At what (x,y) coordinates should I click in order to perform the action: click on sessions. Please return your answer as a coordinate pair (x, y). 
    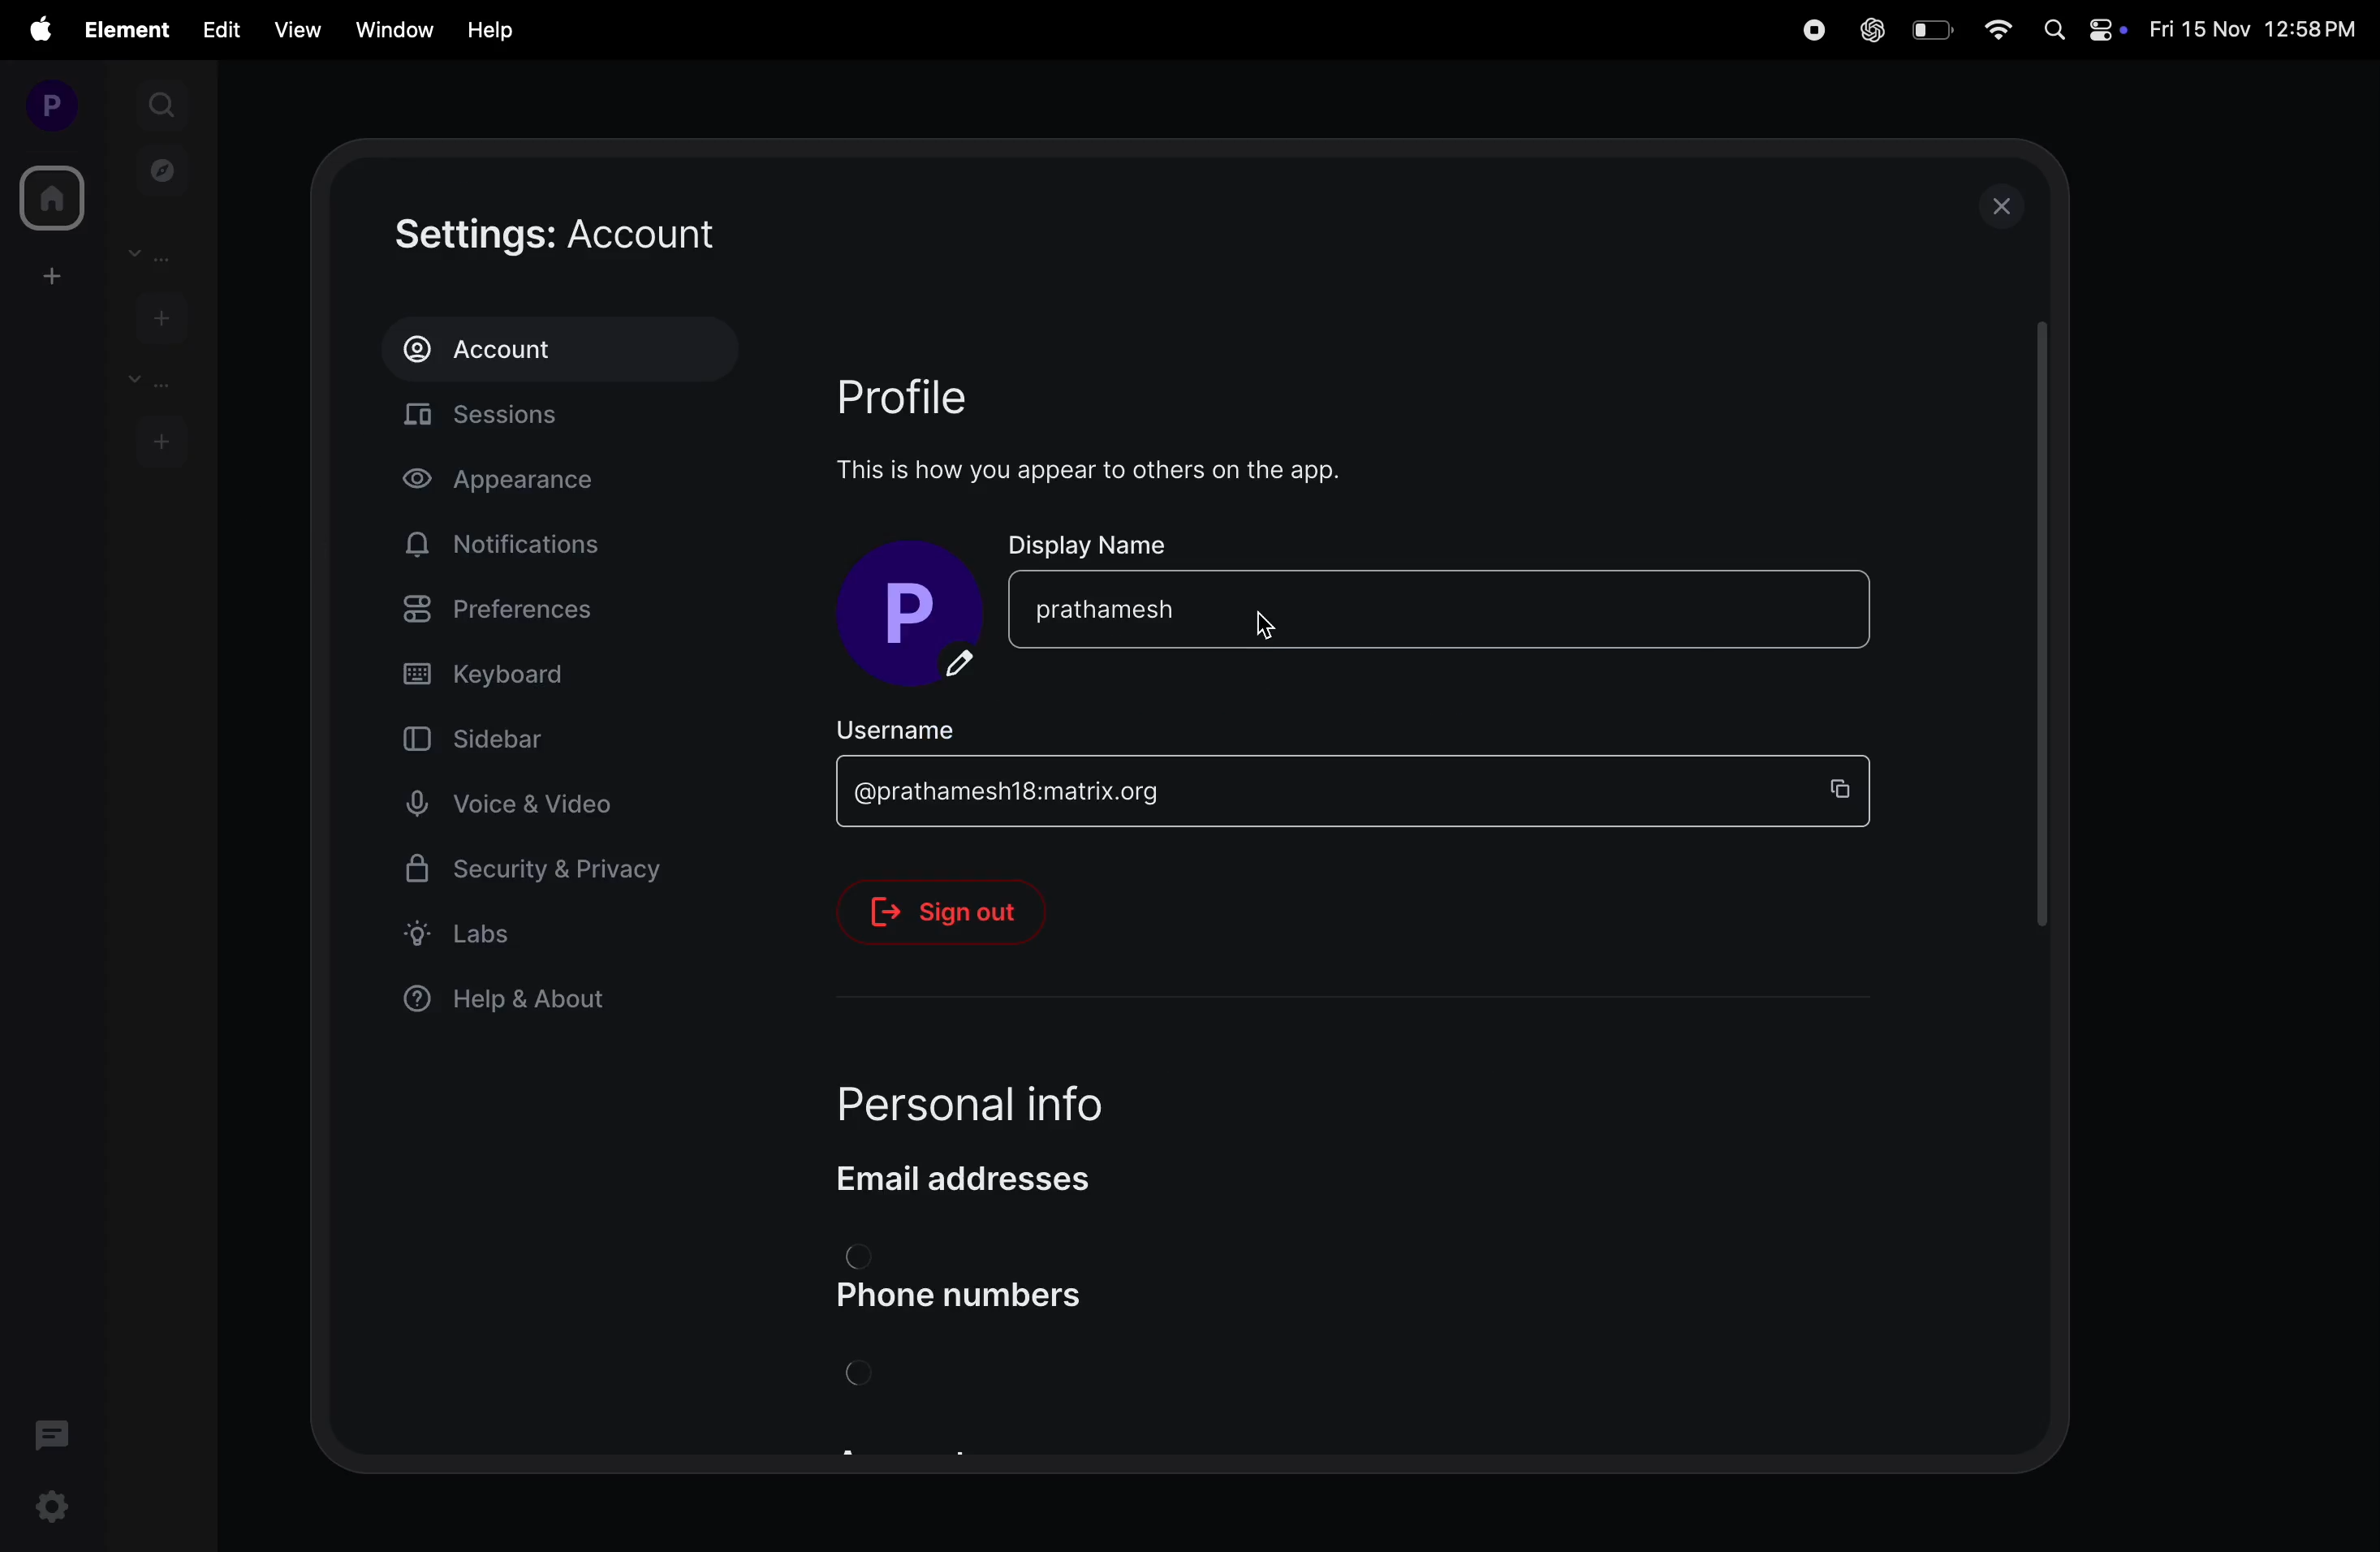
    Looking at the image, I should click on (570, 420).